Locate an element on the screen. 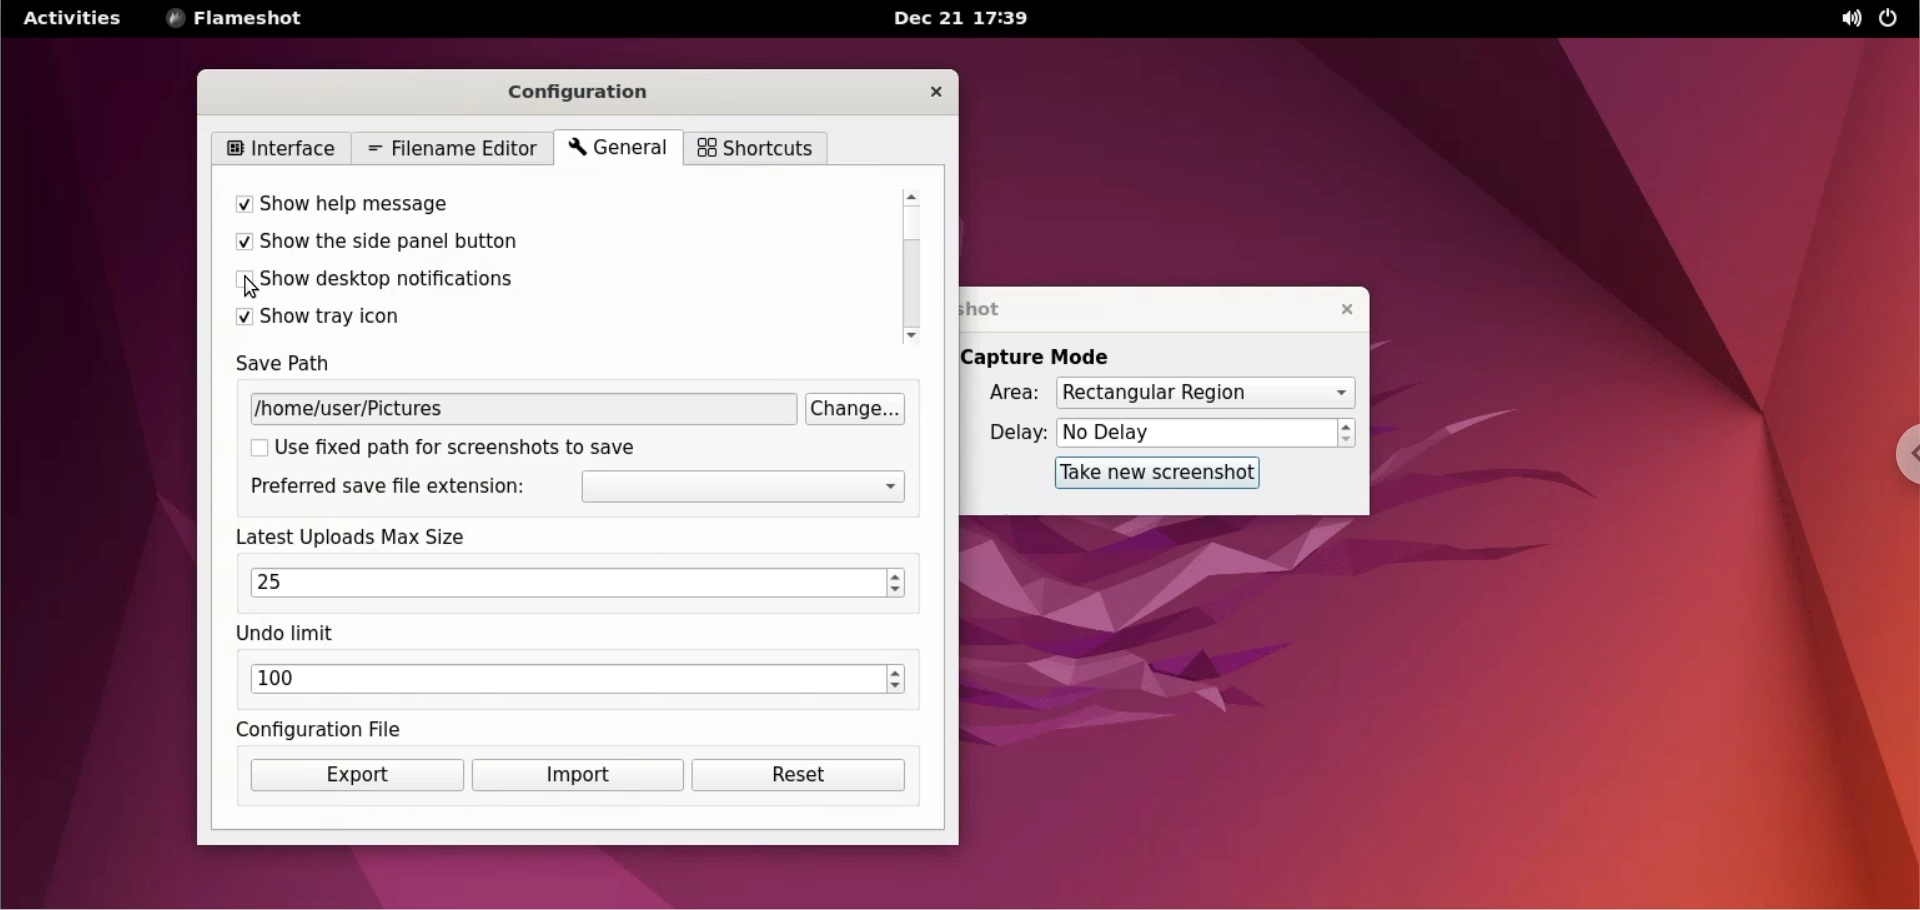  activities is located at coordinates (73, 17).